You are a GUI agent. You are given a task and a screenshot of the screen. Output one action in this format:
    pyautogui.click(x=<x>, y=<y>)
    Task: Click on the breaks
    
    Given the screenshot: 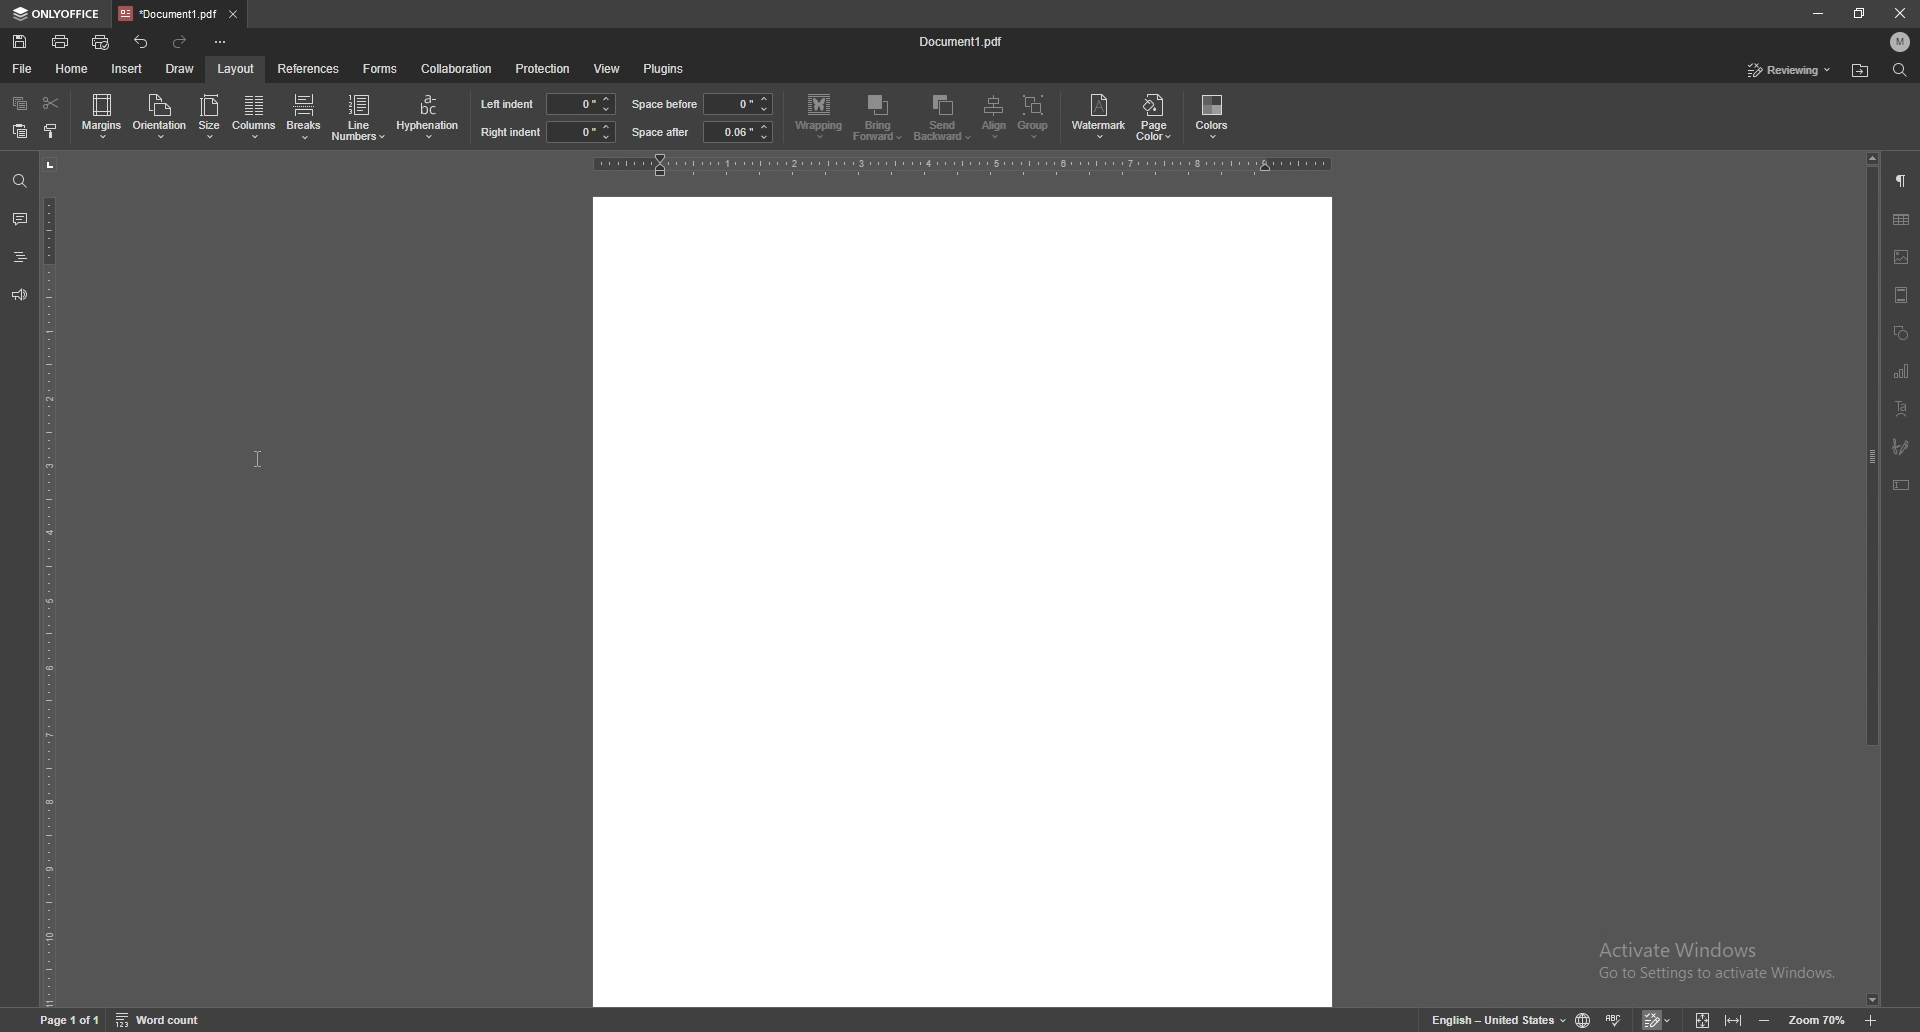 What is the action you would take?
    pyautogui.click(x=303, y=112)
    